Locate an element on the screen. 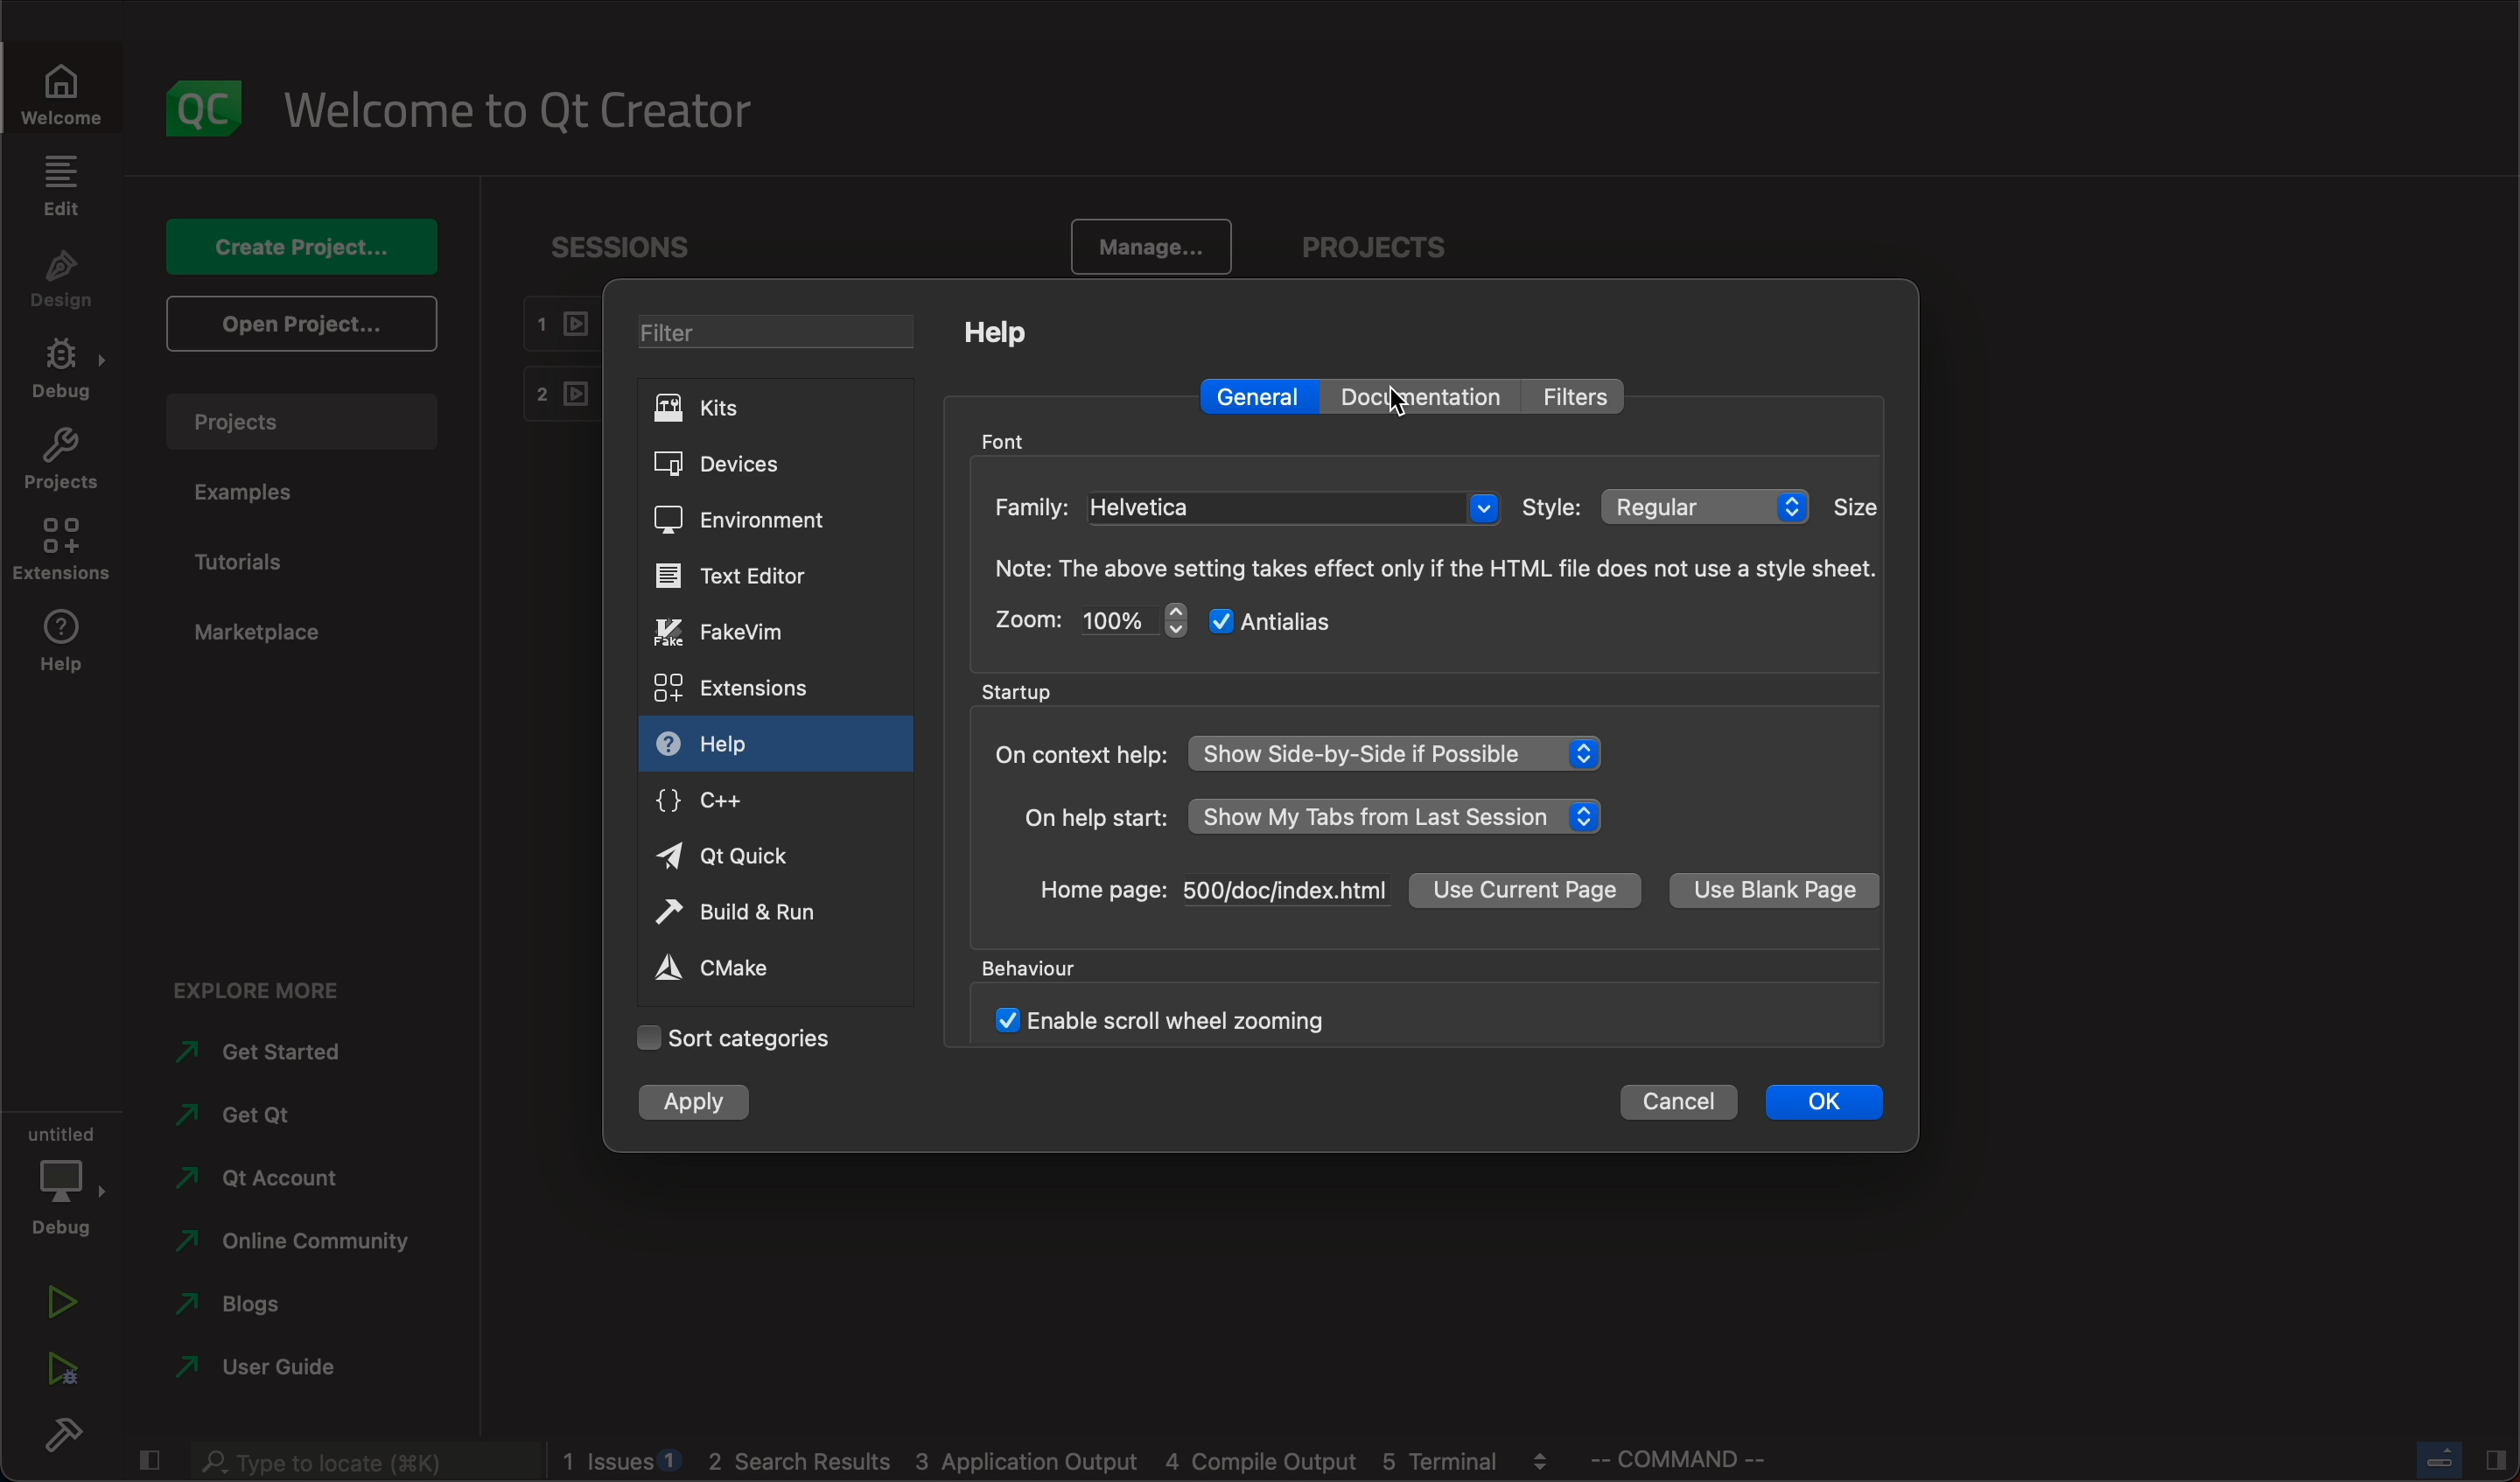 Image resolution: width=2520 pixels, height=1482 pixels. manage is located at coordinates (1160, 249).